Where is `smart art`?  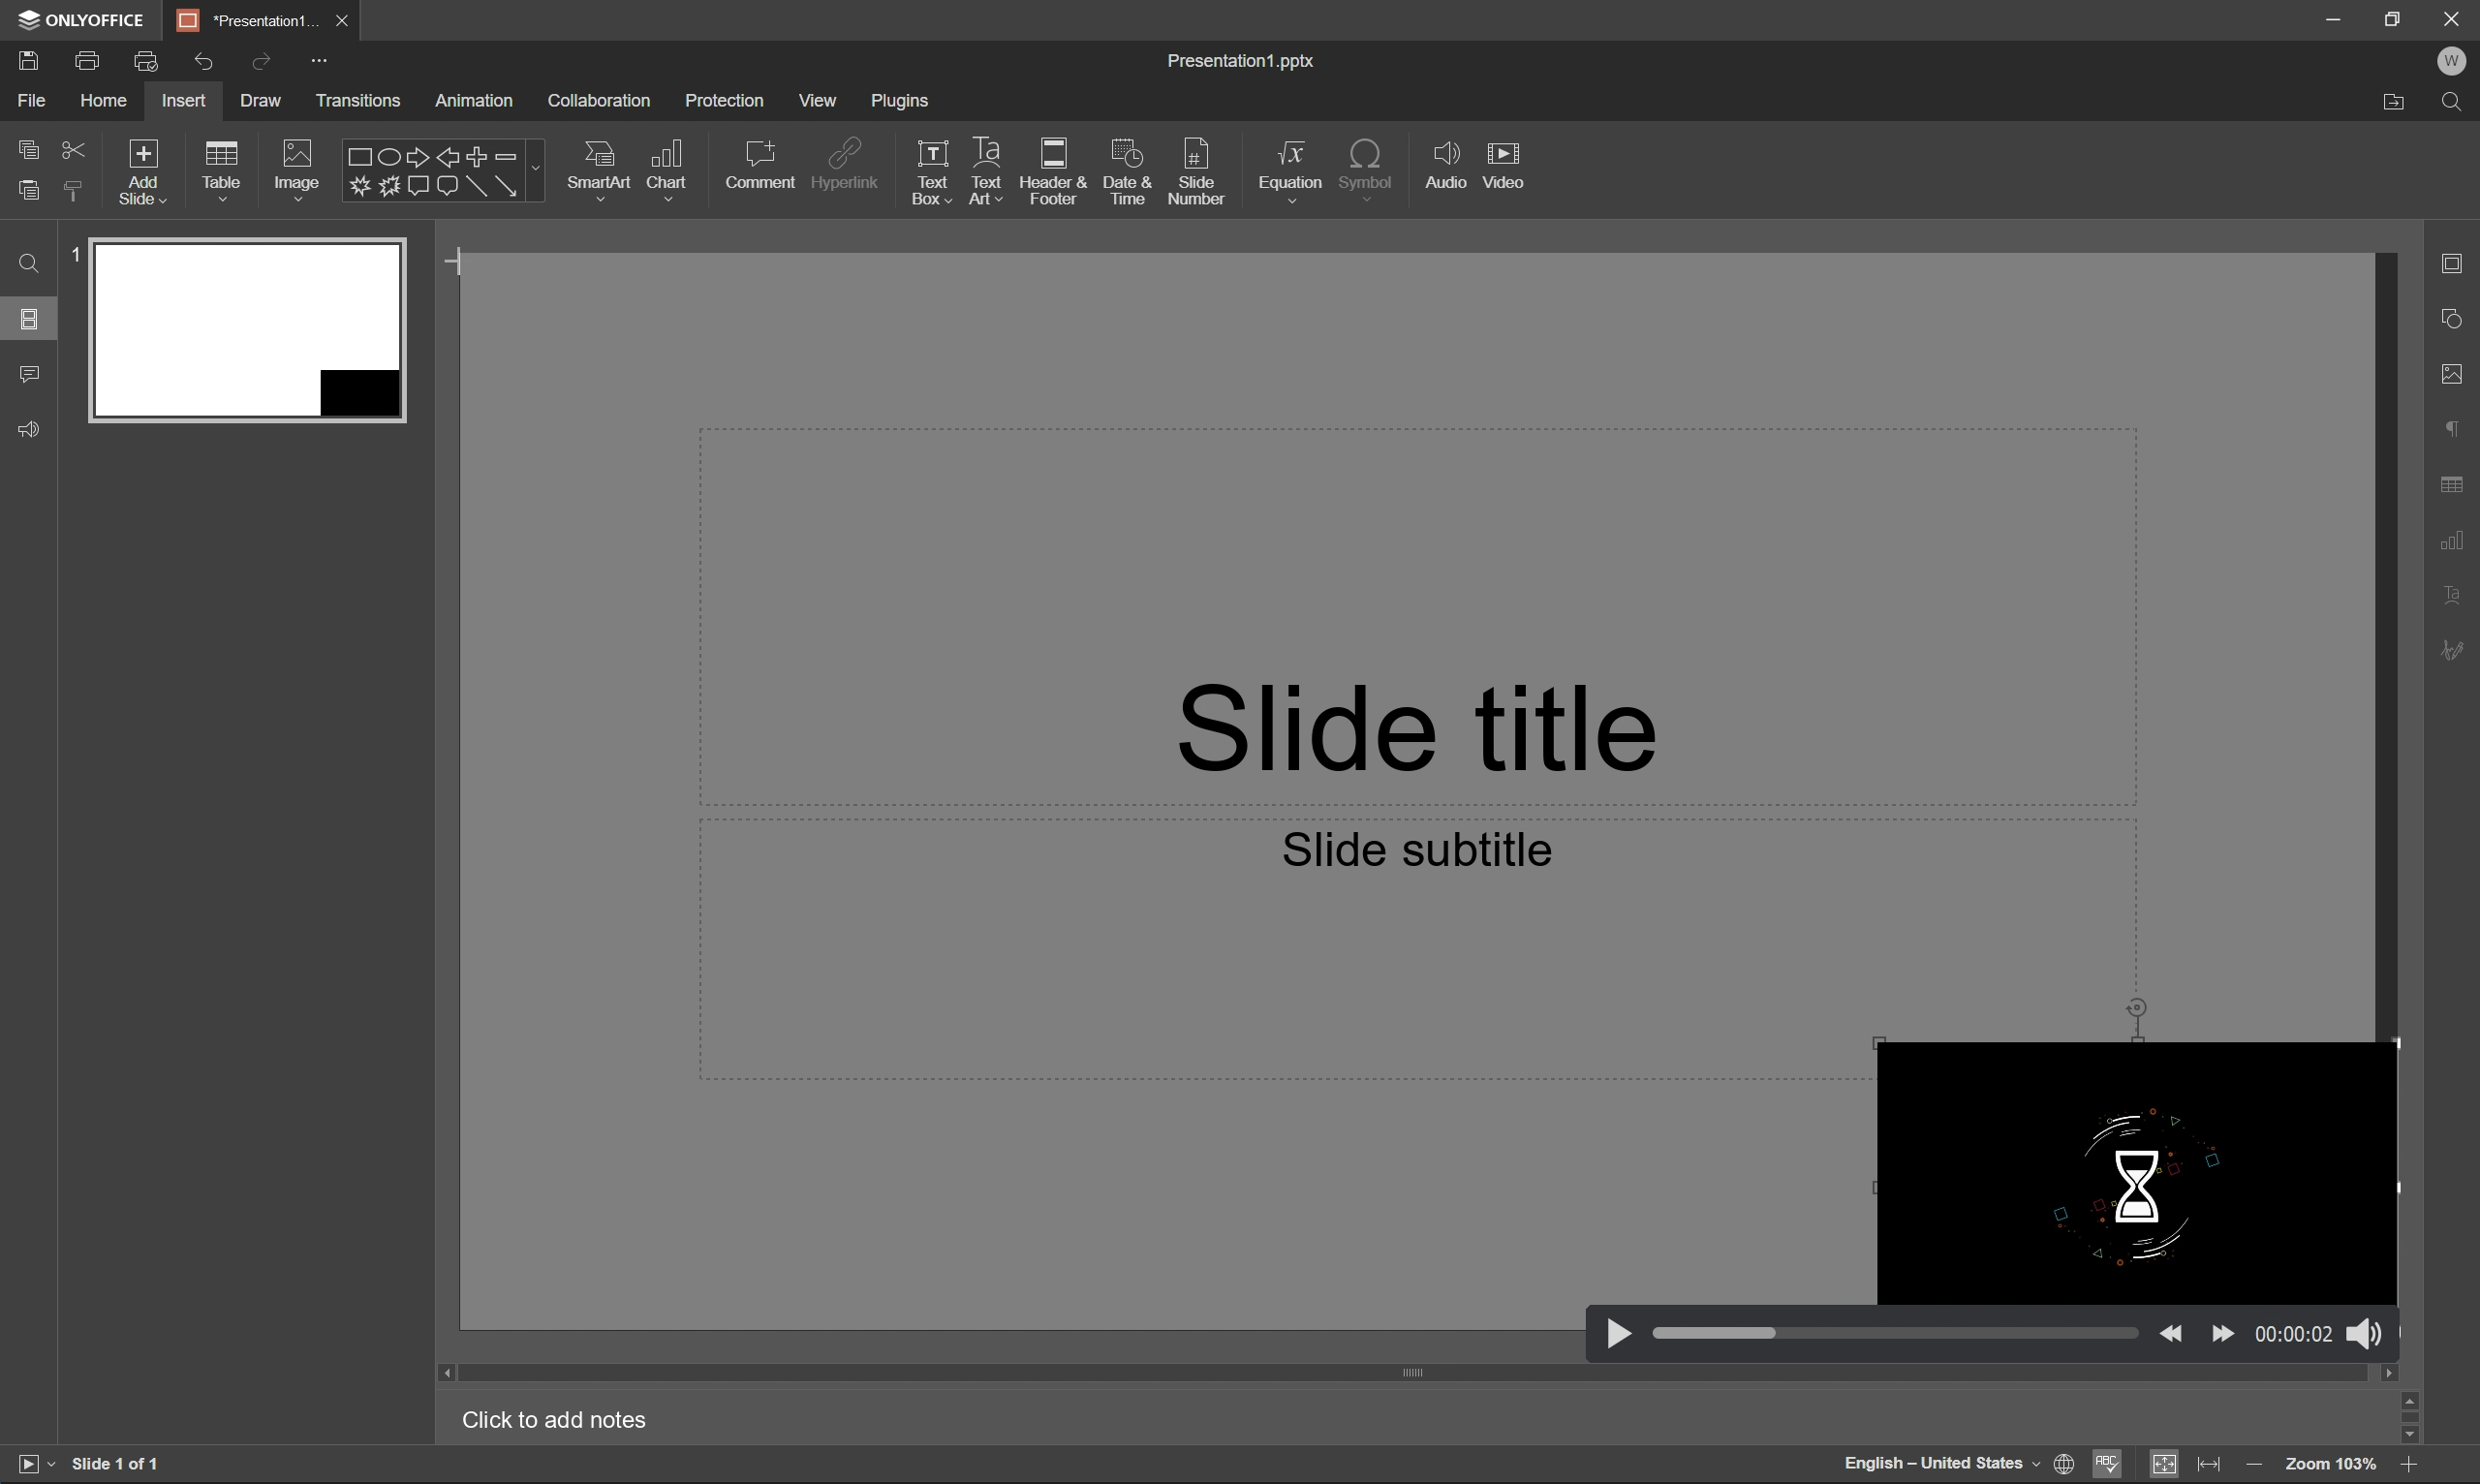
smart art is located at coordinates (602, 173).